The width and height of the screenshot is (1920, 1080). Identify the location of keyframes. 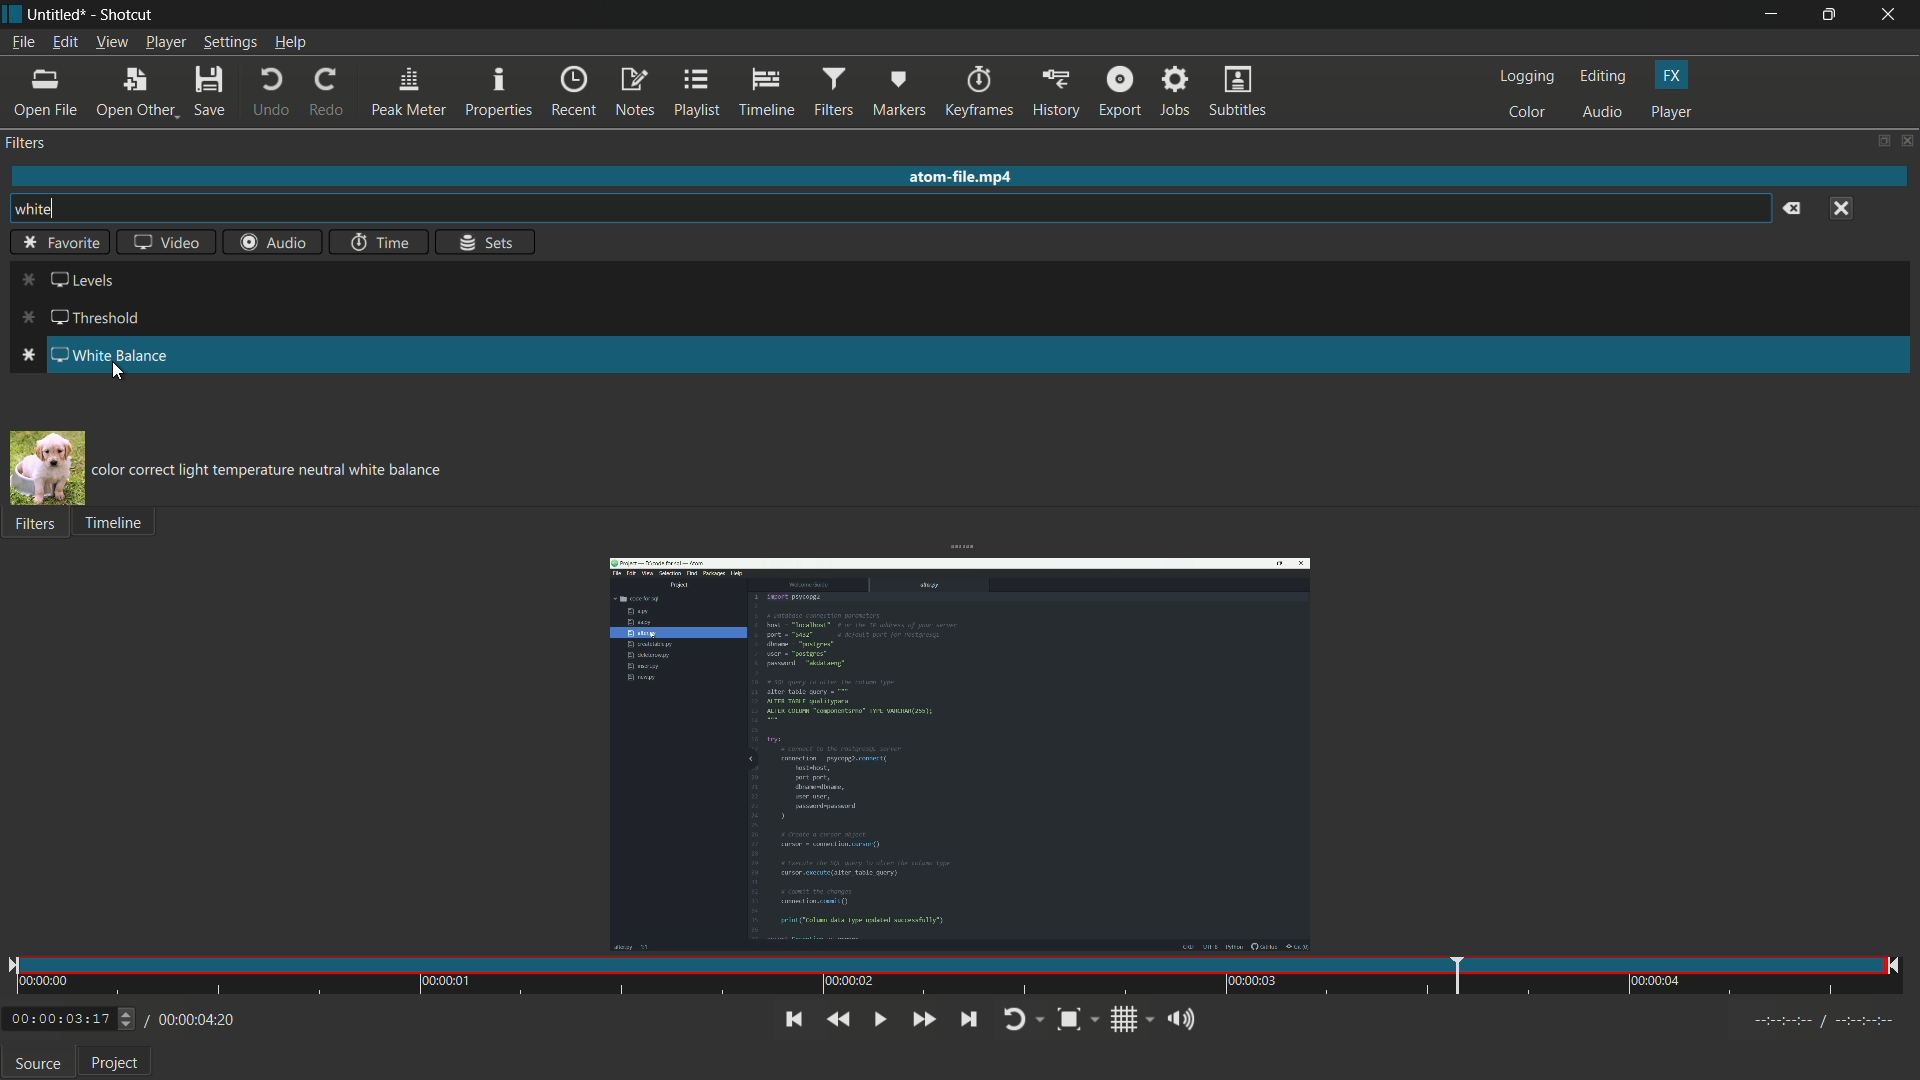
(980, 91).